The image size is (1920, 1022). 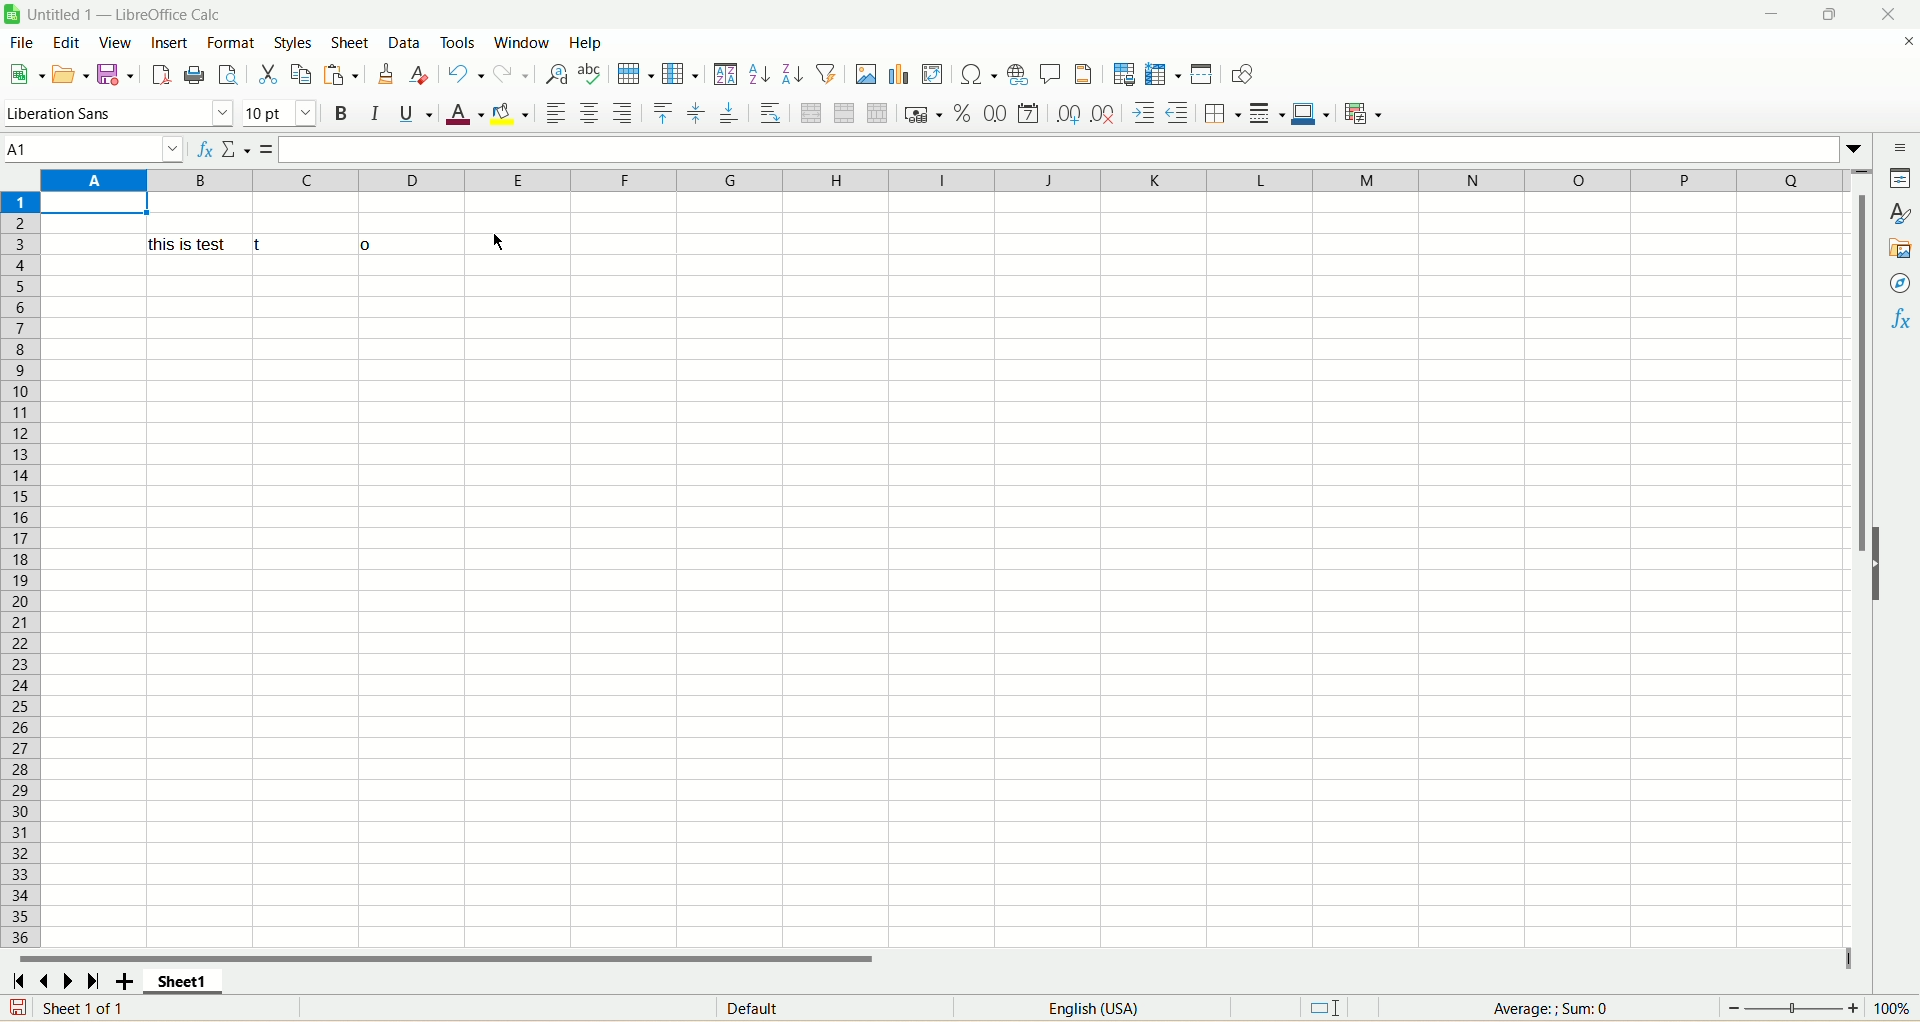 What do you see at coordinates (267, 76) in the screenshot?
I see `cut` at bounding box center [267, 76].